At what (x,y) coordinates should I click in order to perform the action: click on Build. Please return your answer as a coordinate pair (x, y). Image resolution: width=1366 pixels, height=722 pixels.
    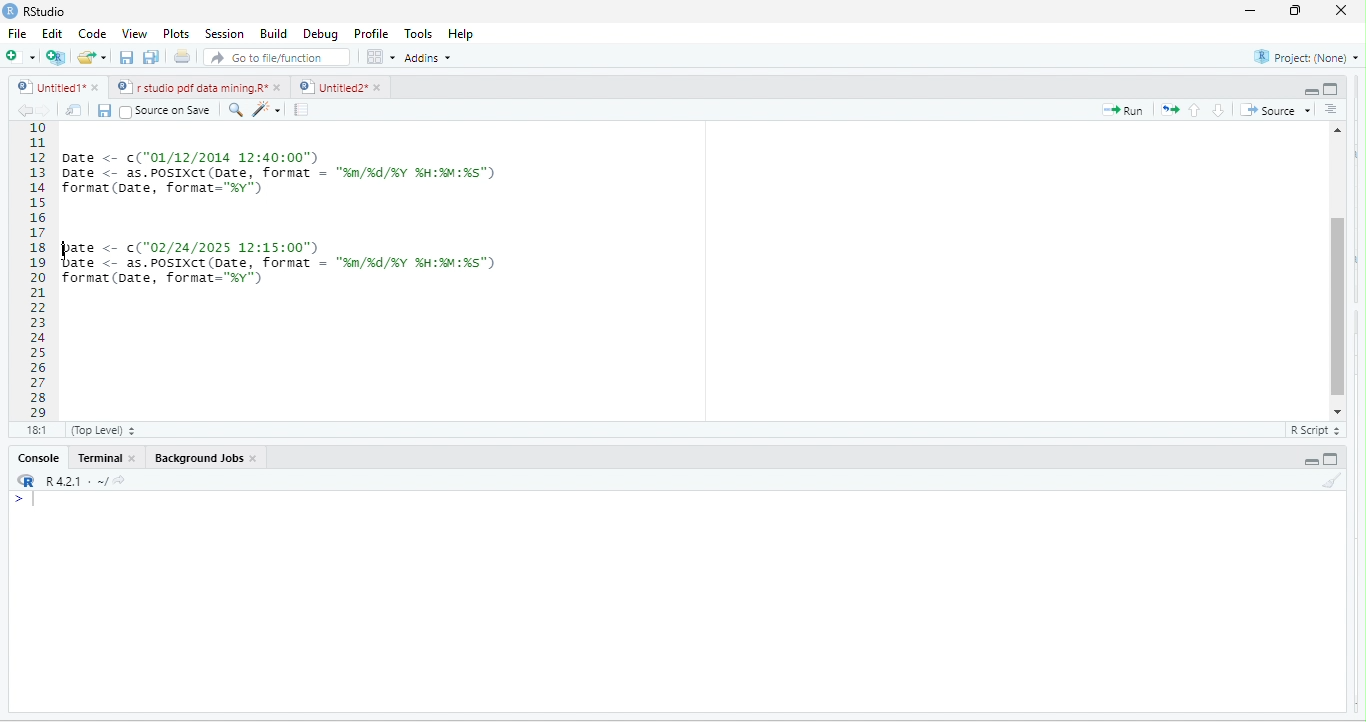
    Looking at the image, I should click on (272, 35).